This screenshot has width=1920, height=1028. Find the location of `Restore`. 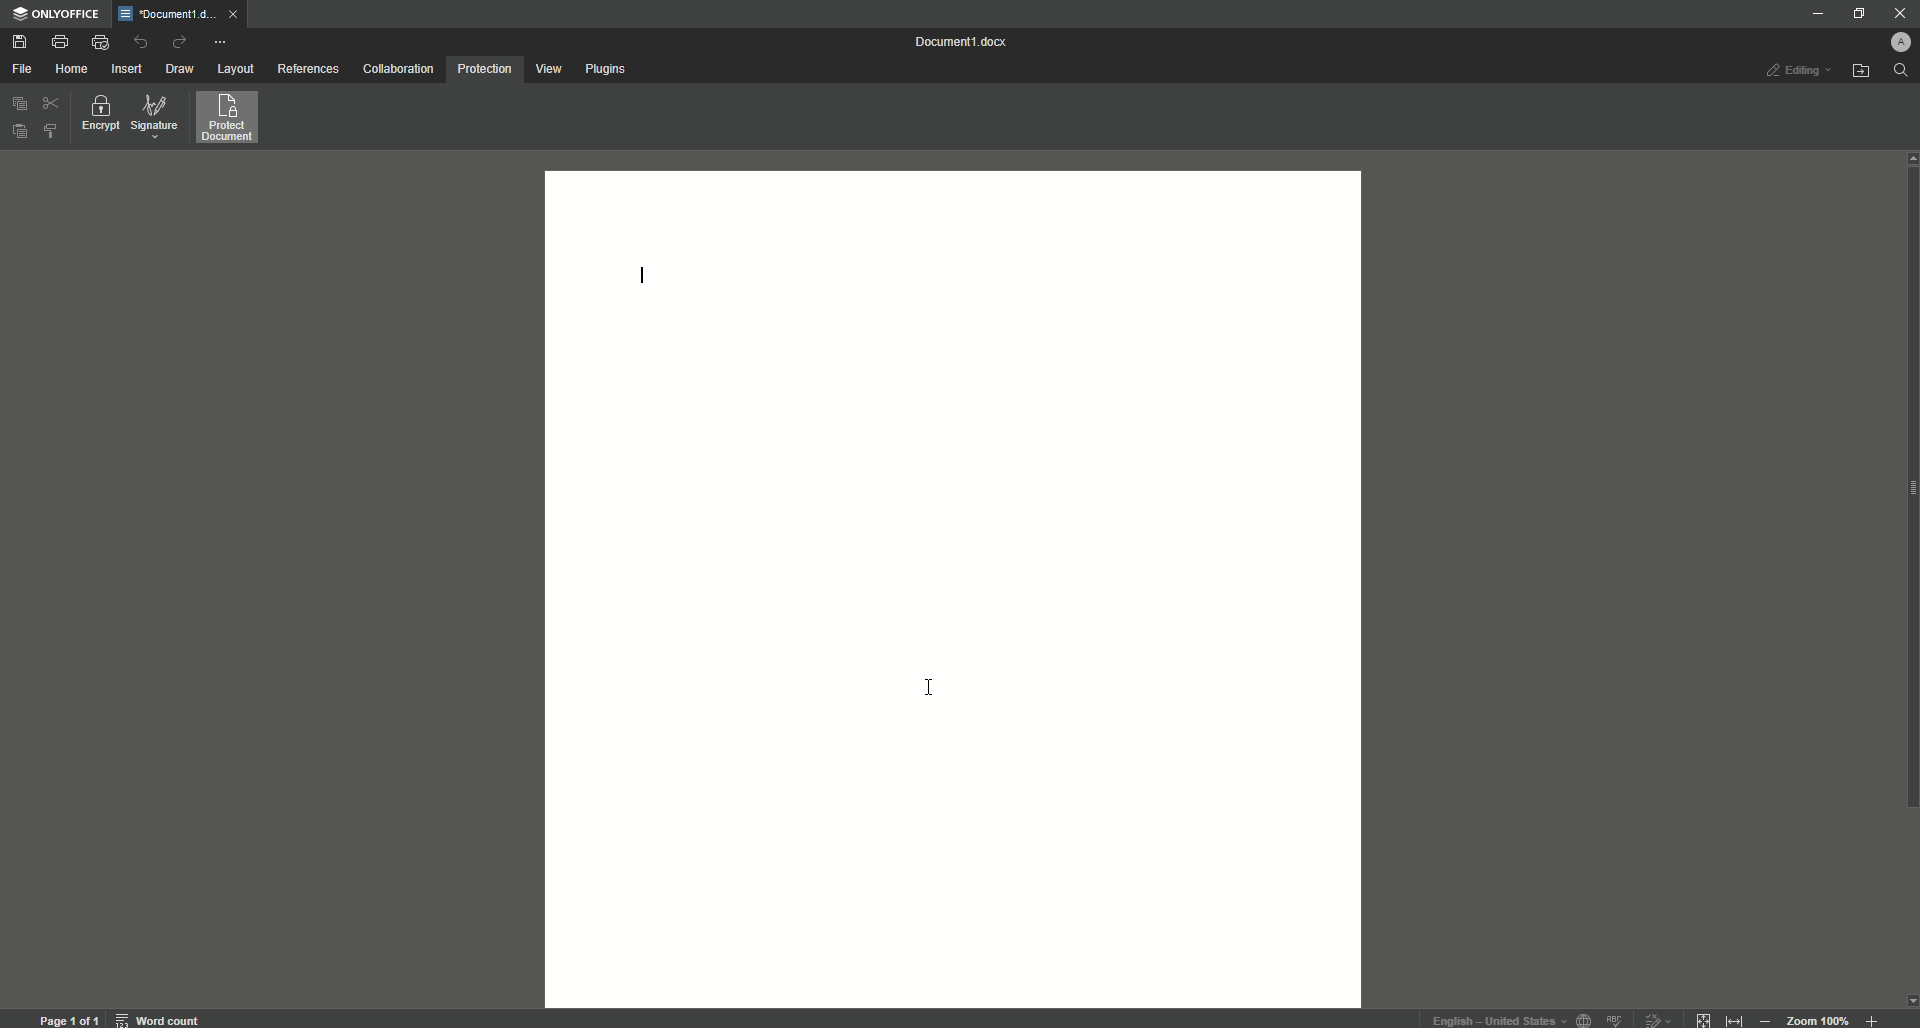

Restore is located at coordinates (1855, 13).